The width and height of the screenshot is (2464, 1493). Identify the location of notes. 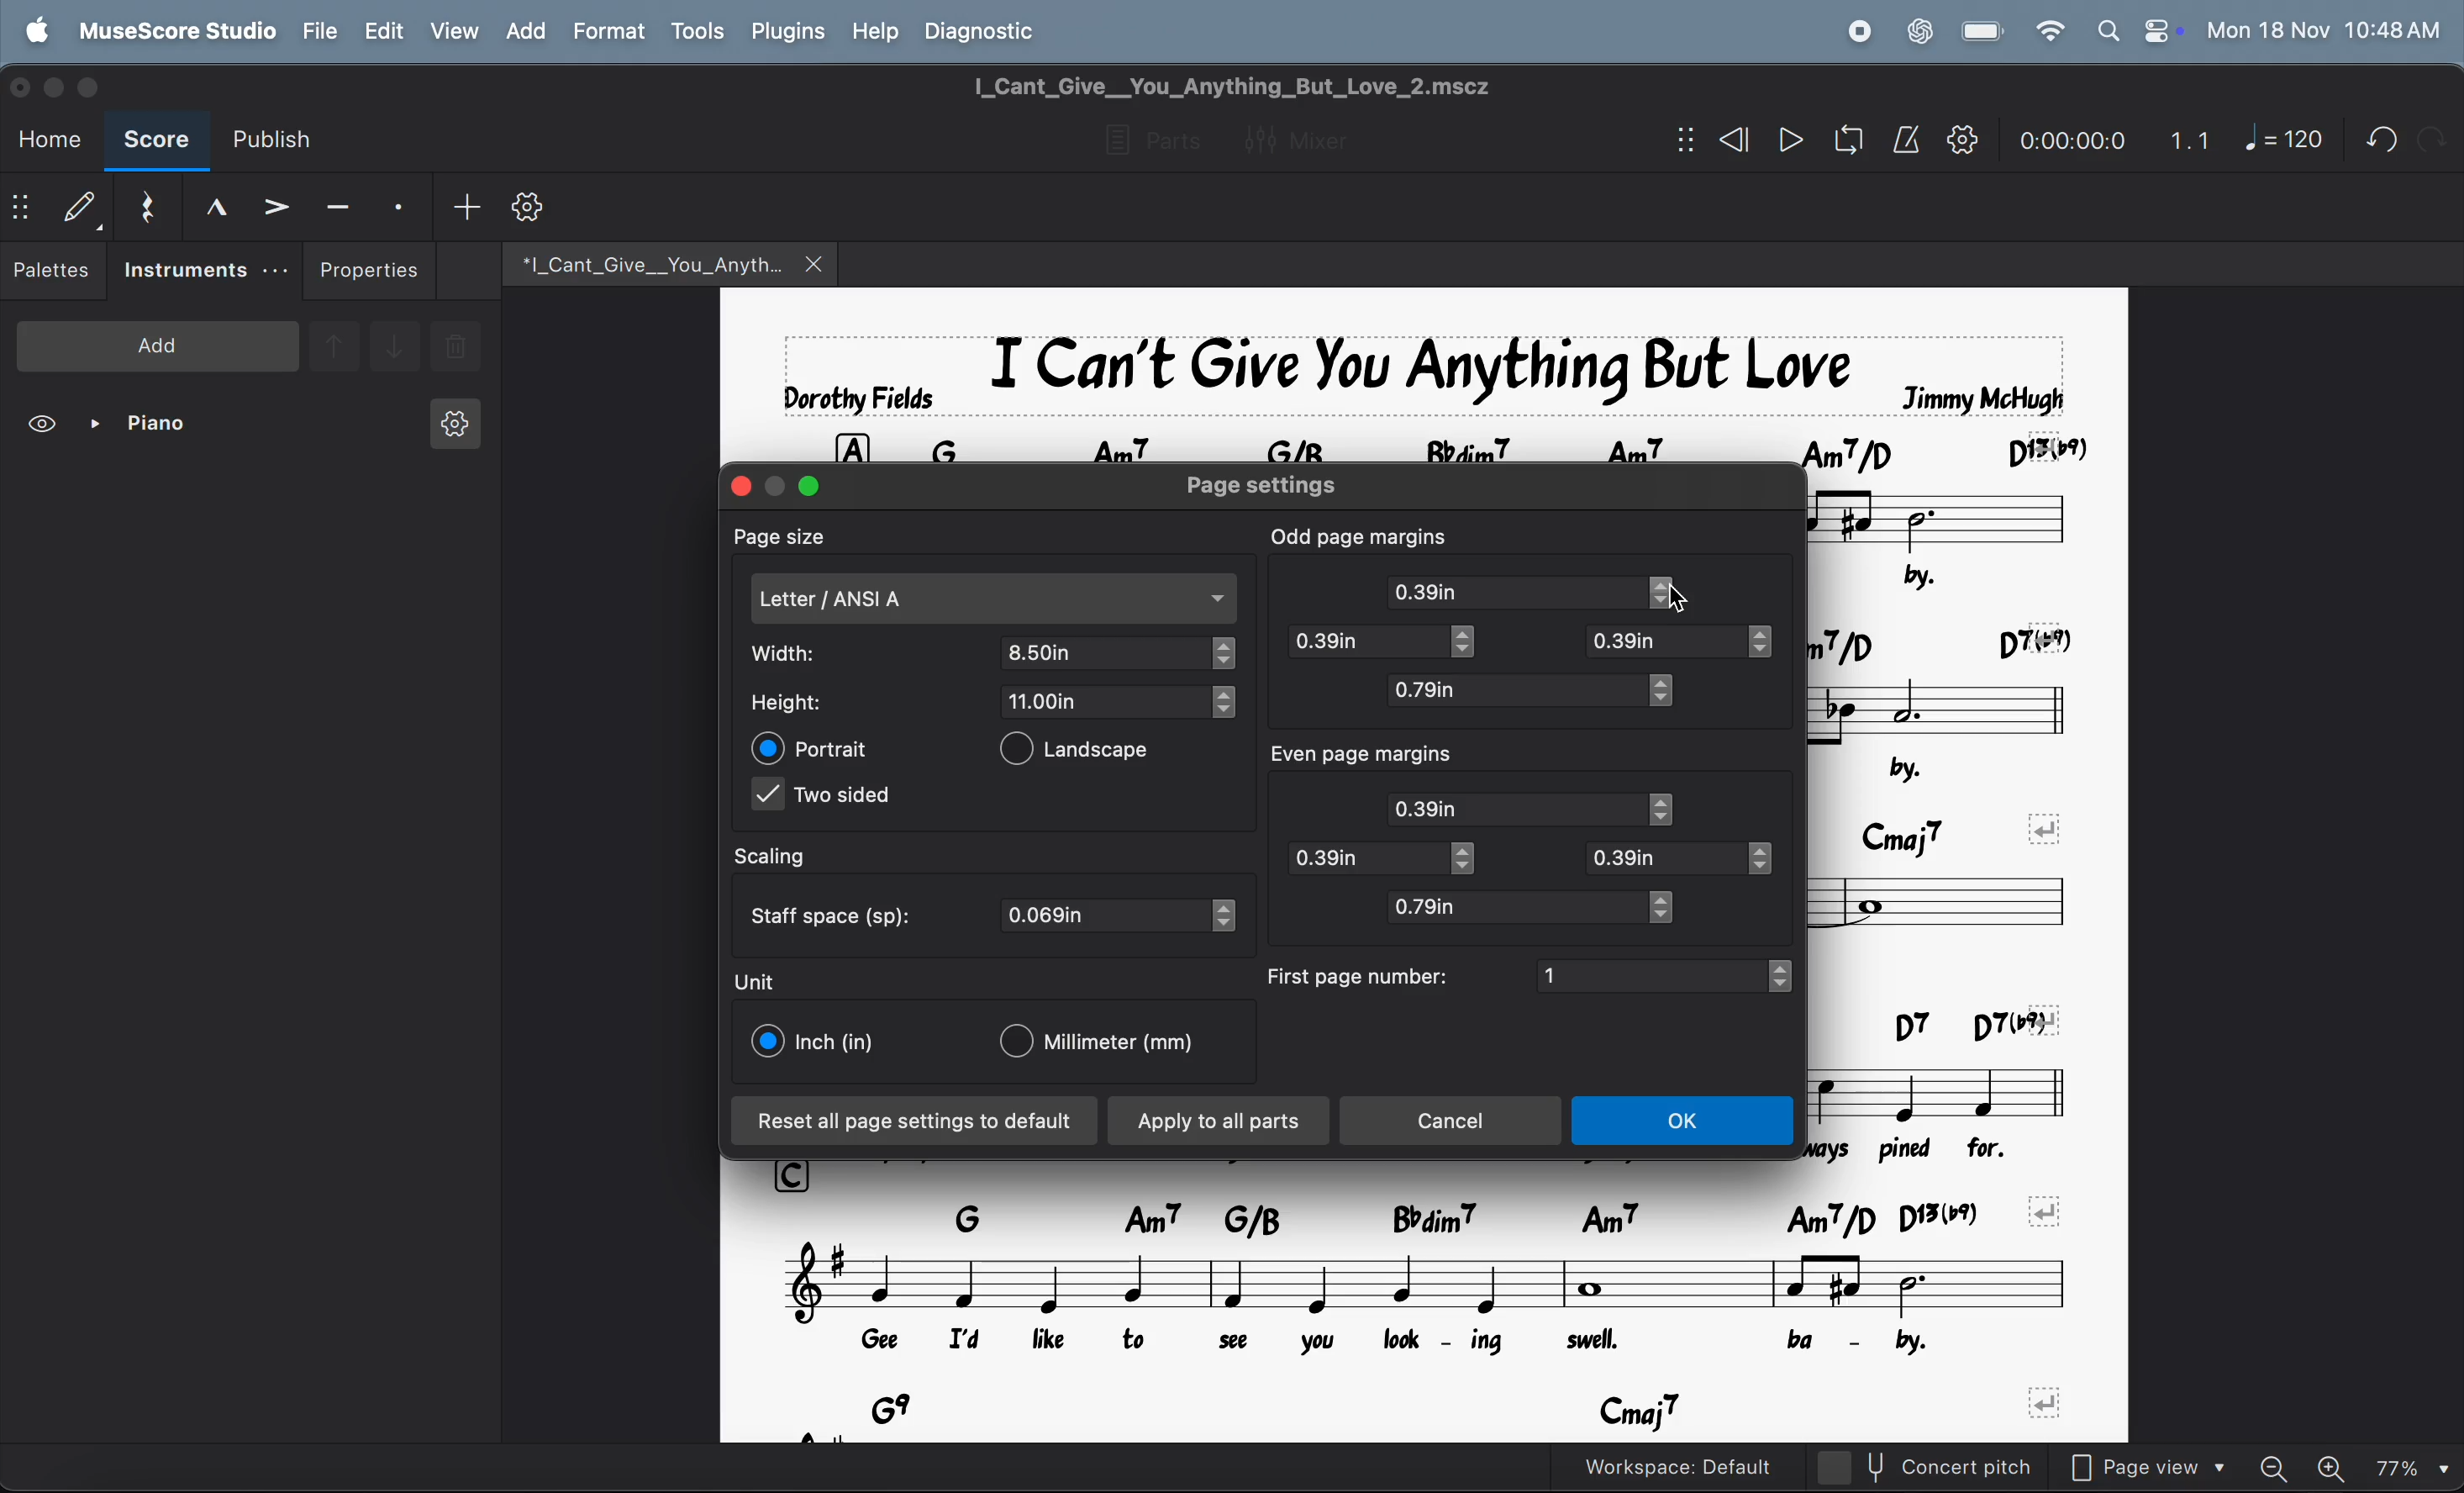
(1430, 1285).